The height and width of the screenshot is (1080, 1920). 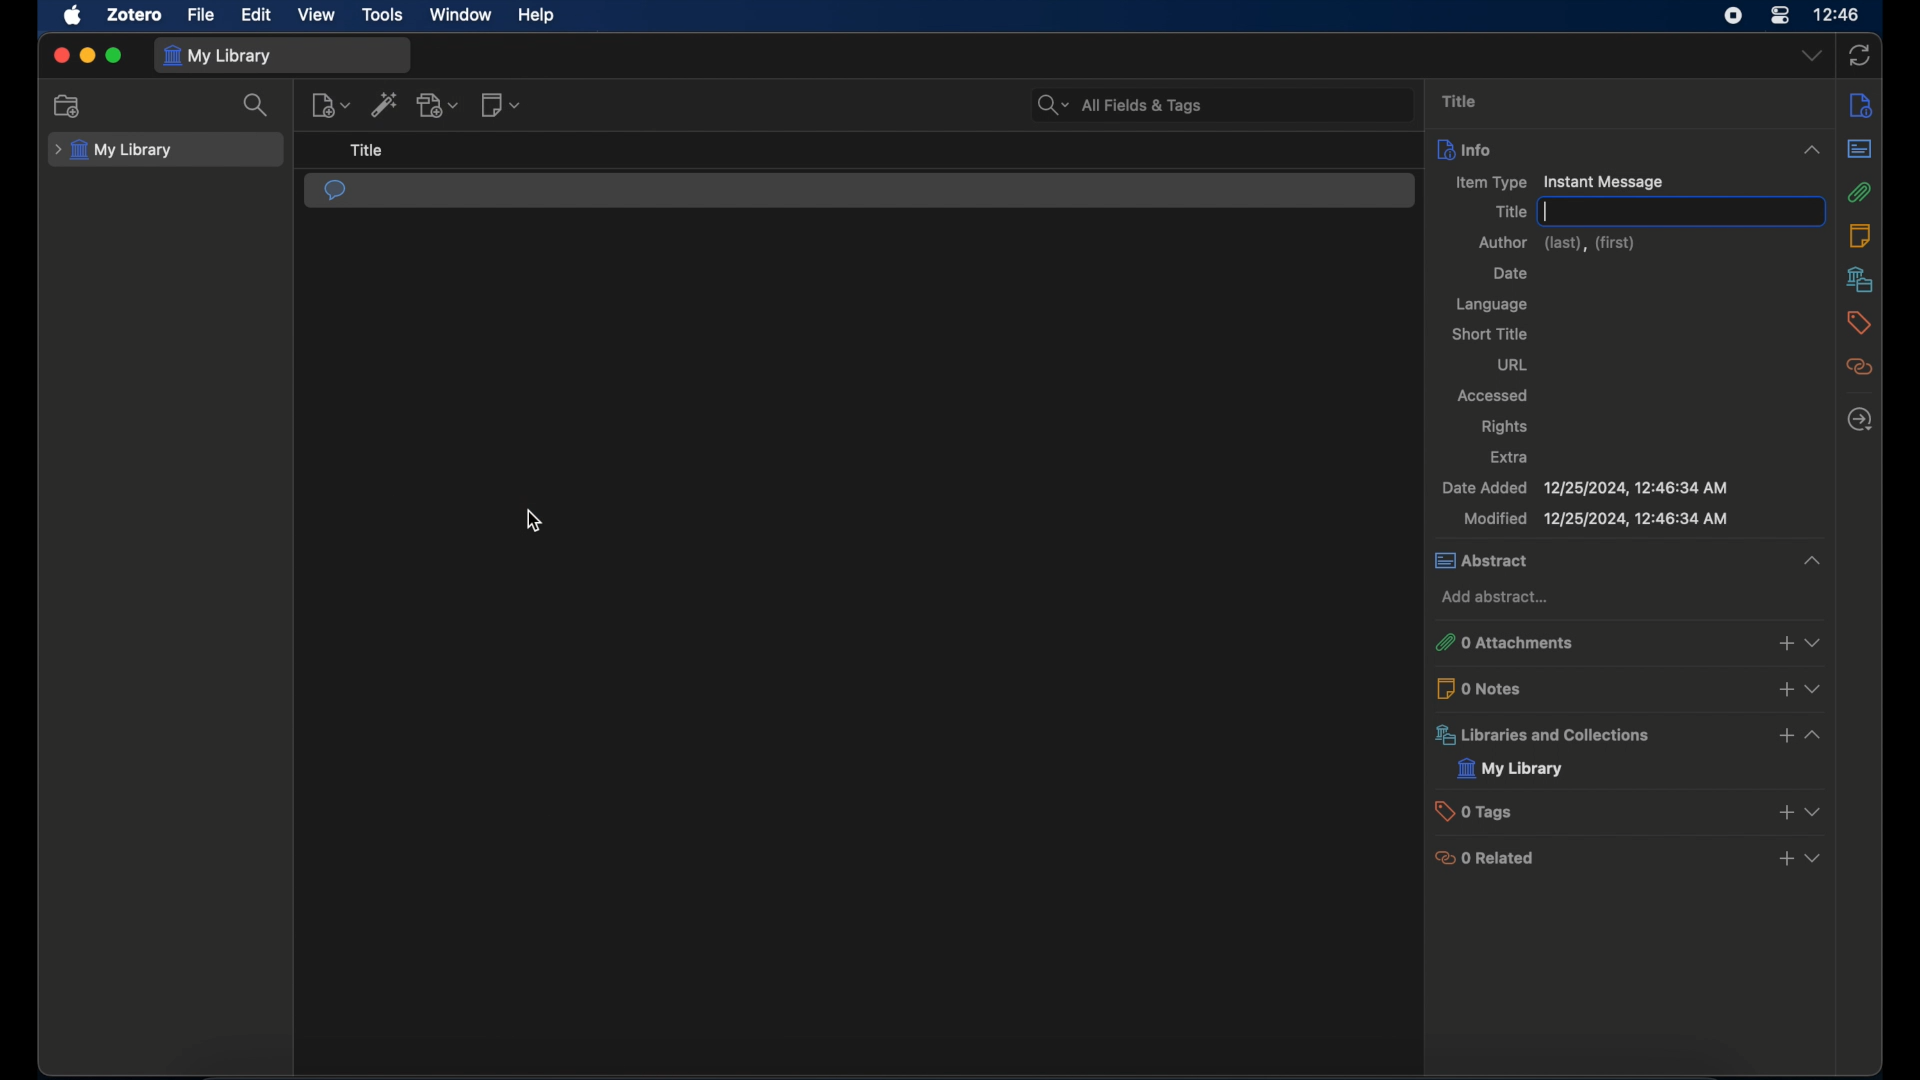 I want to click on maximize, so click(x=114, y=55).